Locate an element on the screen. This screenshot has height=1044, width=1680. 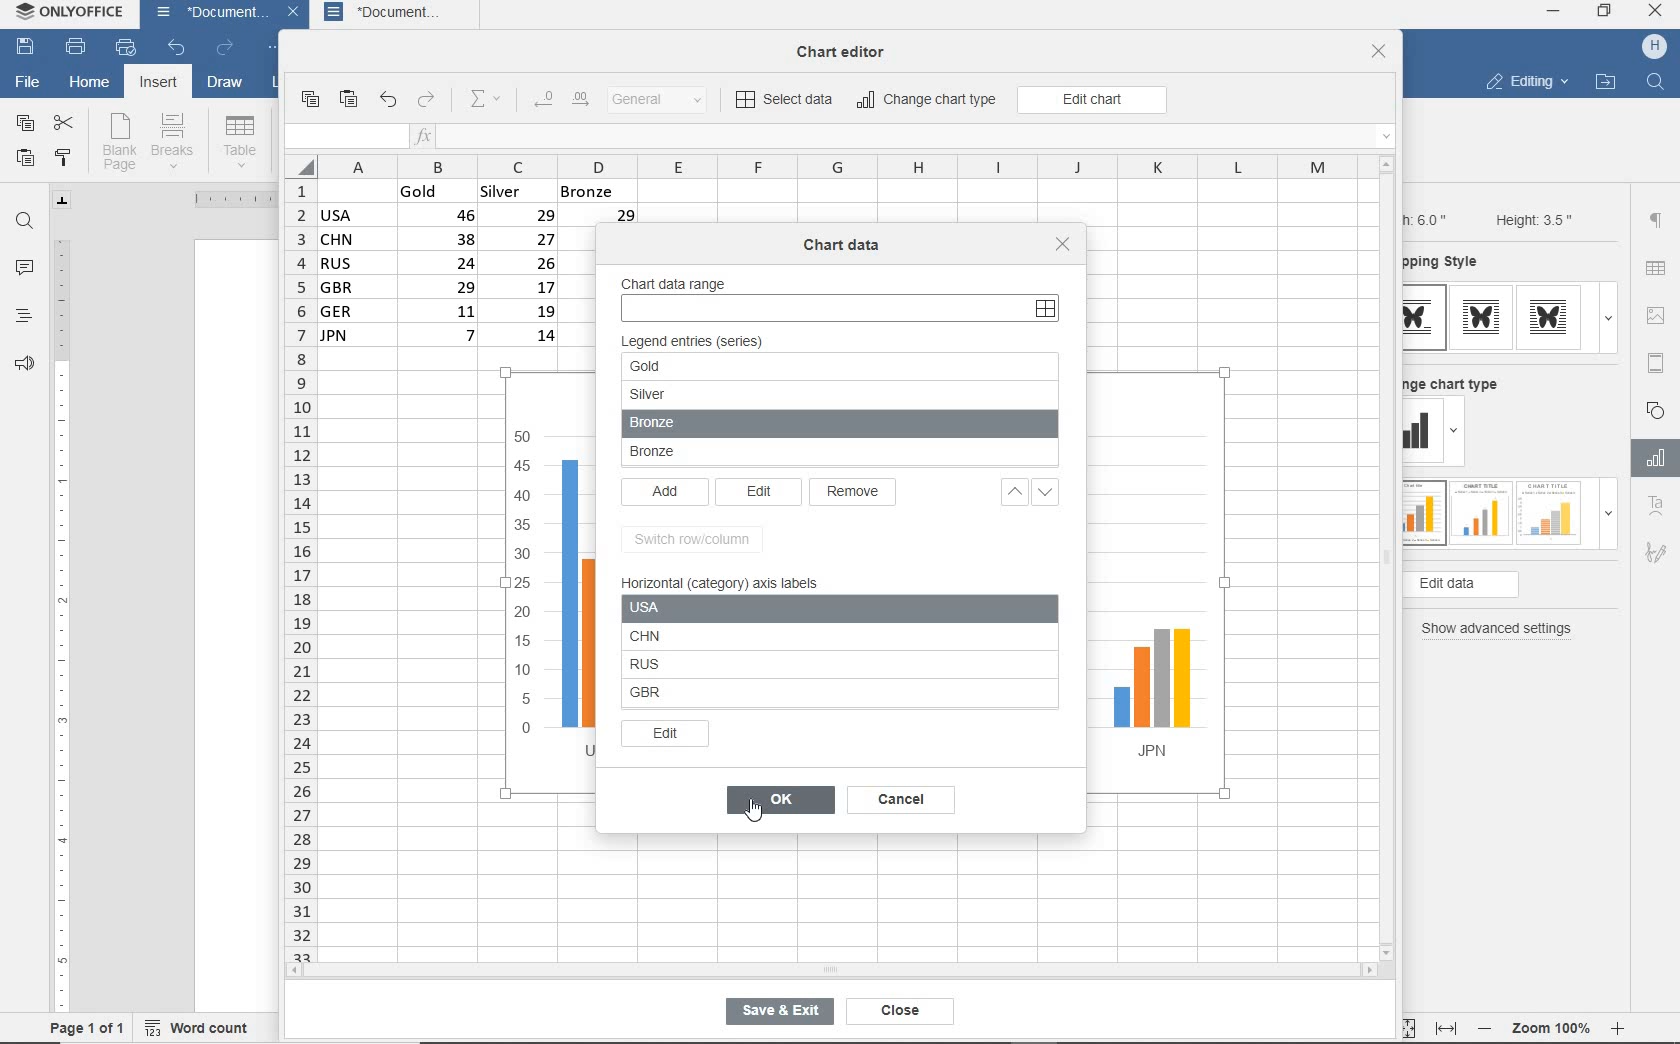
change chart type is located at coordinates (928, 101).